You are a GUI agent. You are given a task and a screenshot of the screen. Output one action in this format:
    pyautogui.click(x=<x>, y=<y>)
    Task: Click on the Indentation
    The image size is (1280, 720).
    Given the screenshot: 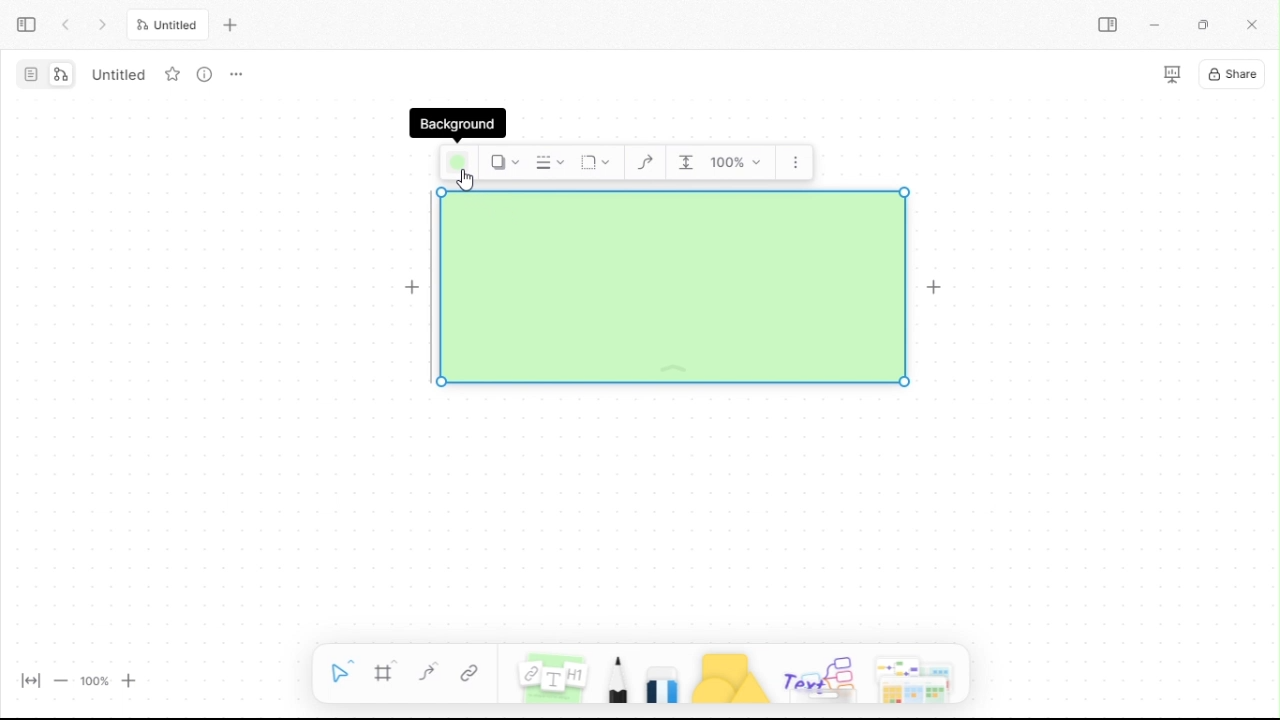 What is the action you would take?
    pyautogui.click(x=686, y=163)
    